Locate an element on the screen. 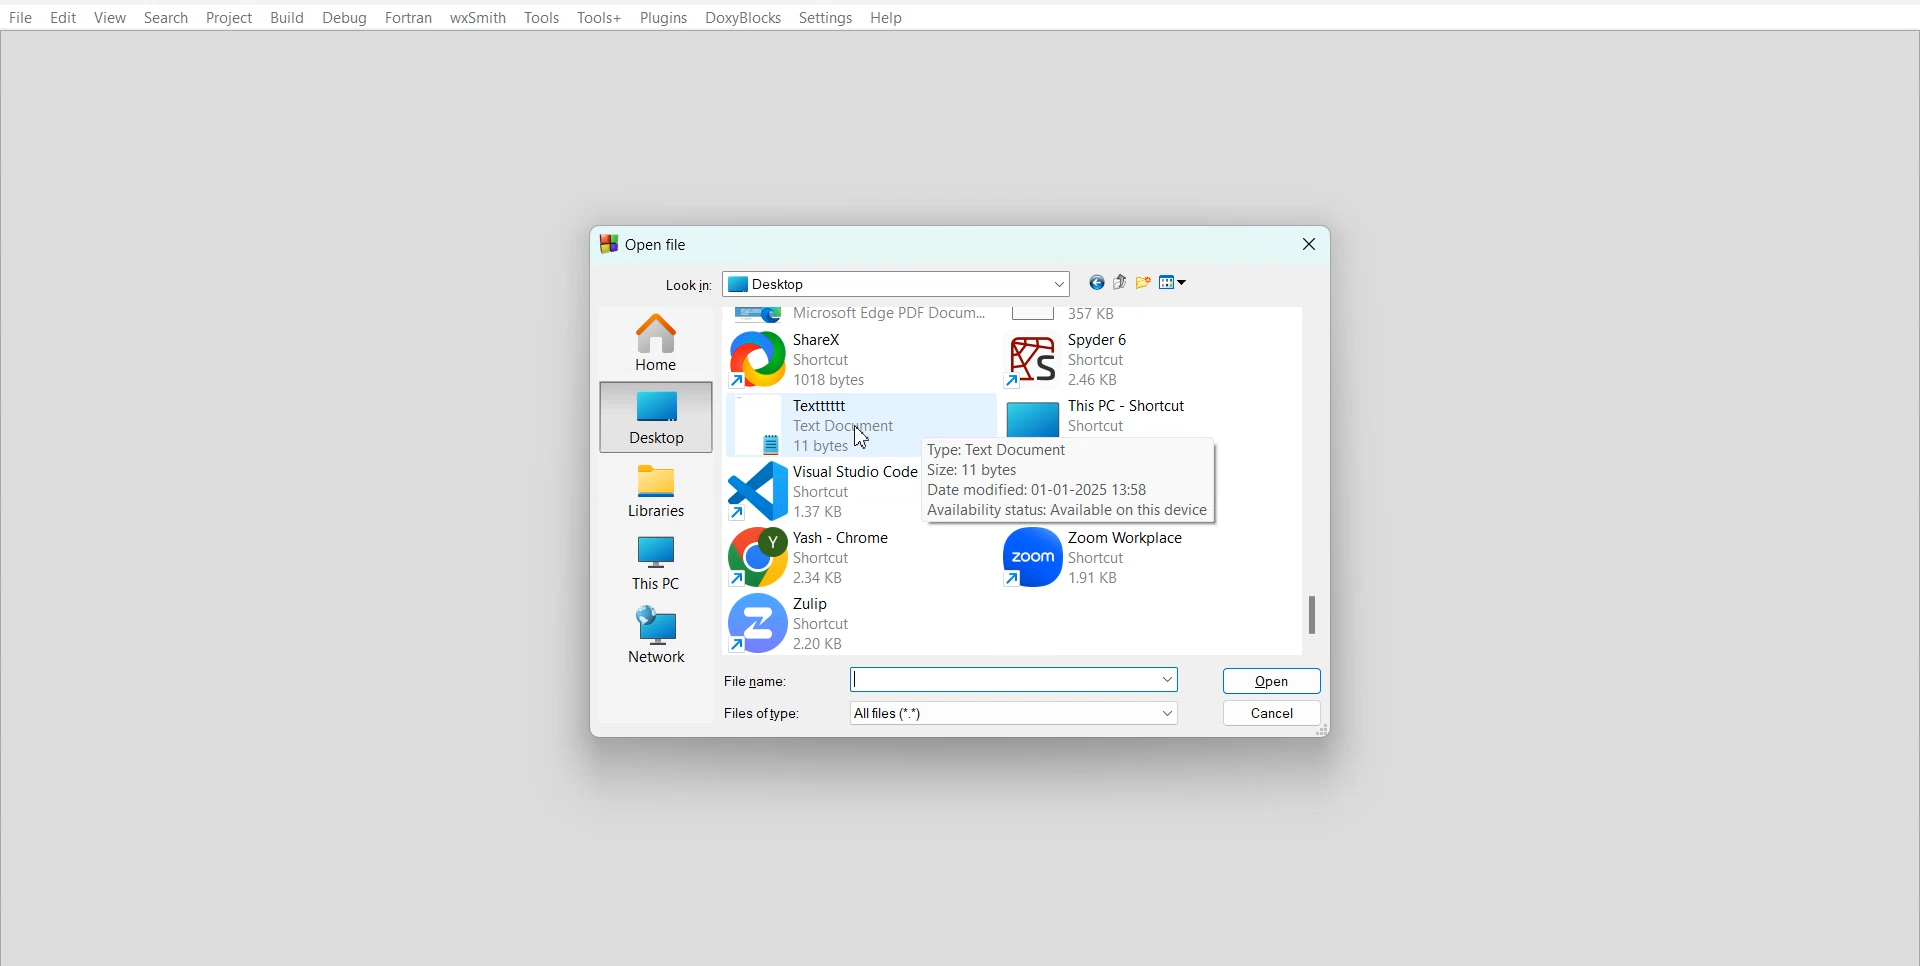 The height and width of the screenshot is (966, 1920). Cancel is located at coordinates (1274, 714).